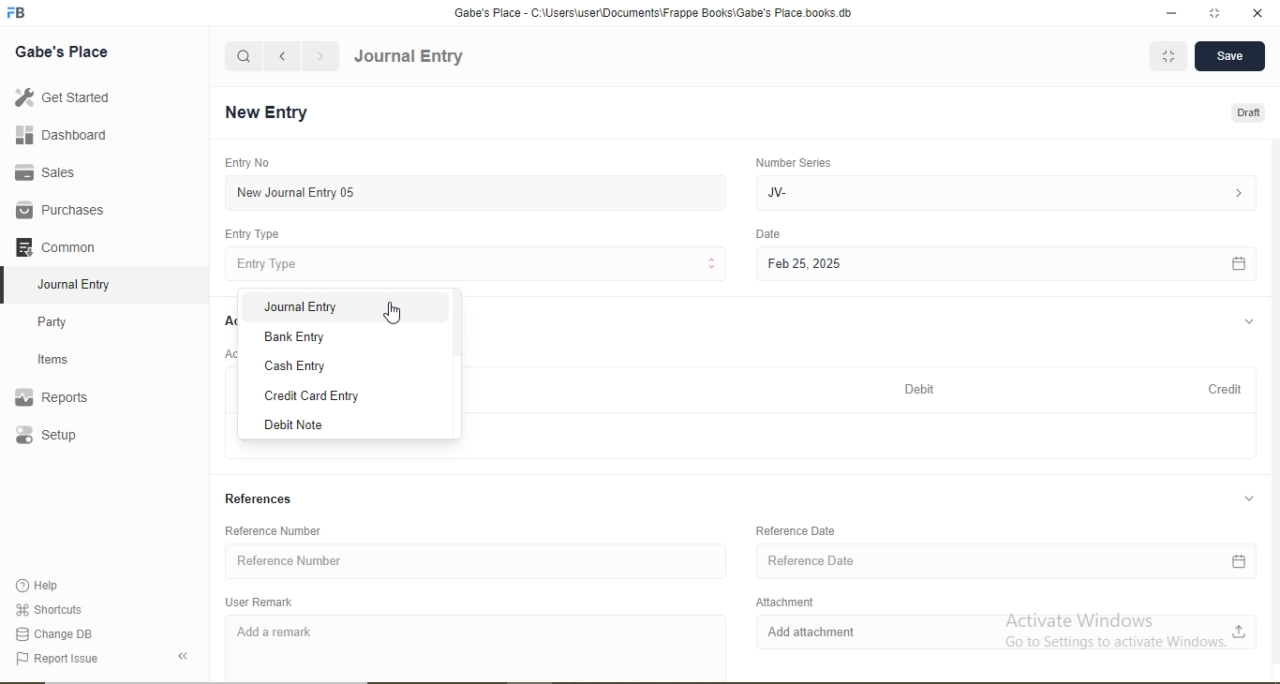 This screenshot has height=684, width=1280. I want to click on Gabe's Place - C:\Users\useriDocuments\Frappe Books\Gabe's Place books.db, so click(655, 12).